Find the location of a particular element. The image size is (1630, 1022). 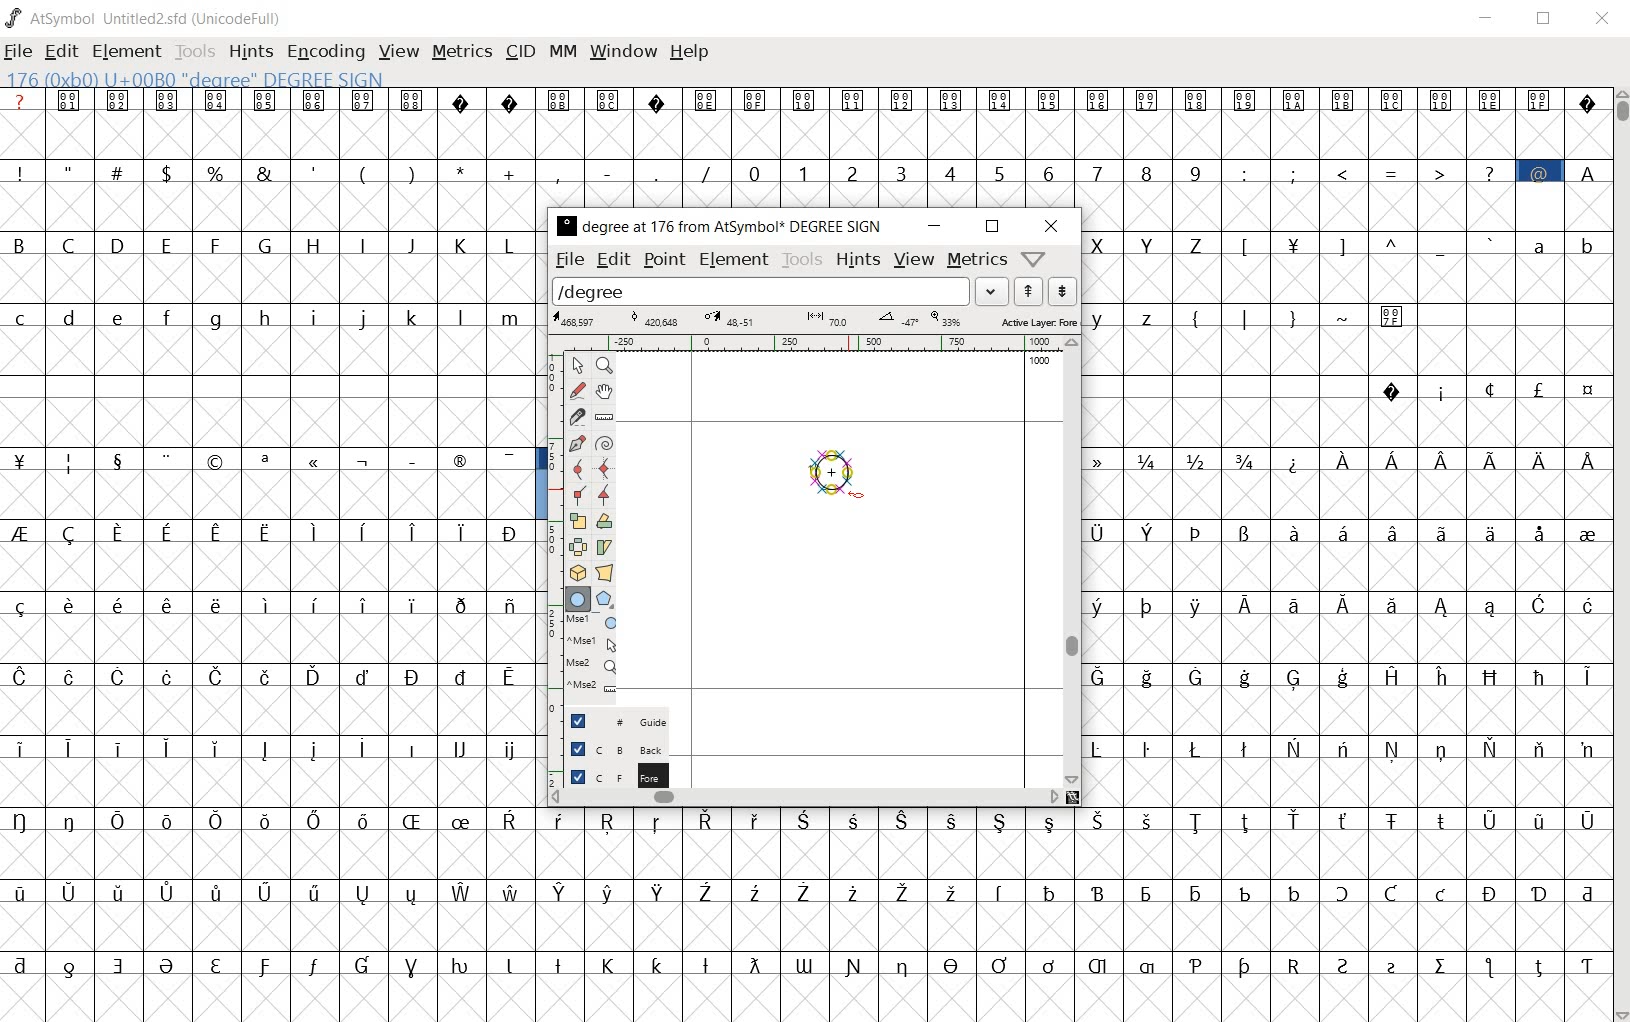

load word list is located at coordinates (779, 290).